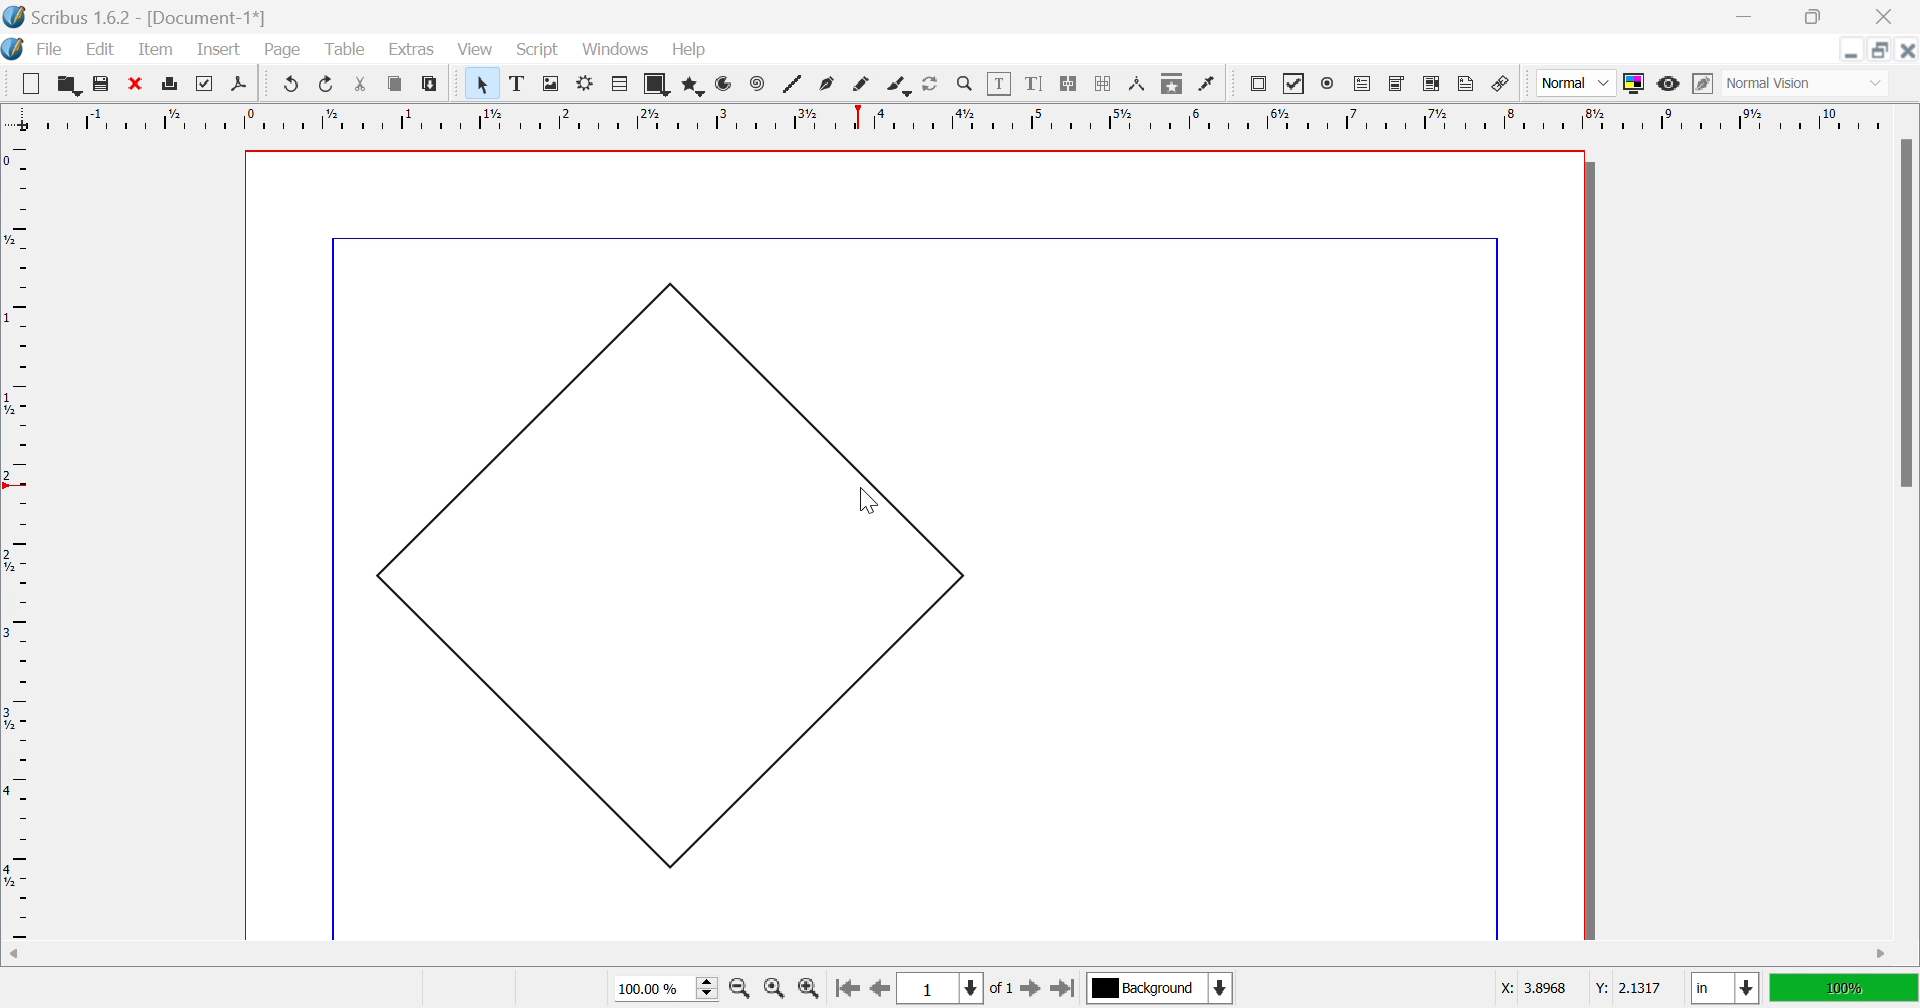 The width and height of the screenshot is (1920, 1008). What do you see at coordinates (1667, 84) in the screenshot?
I see `Preview mode` at bounding box center [1667, 84].